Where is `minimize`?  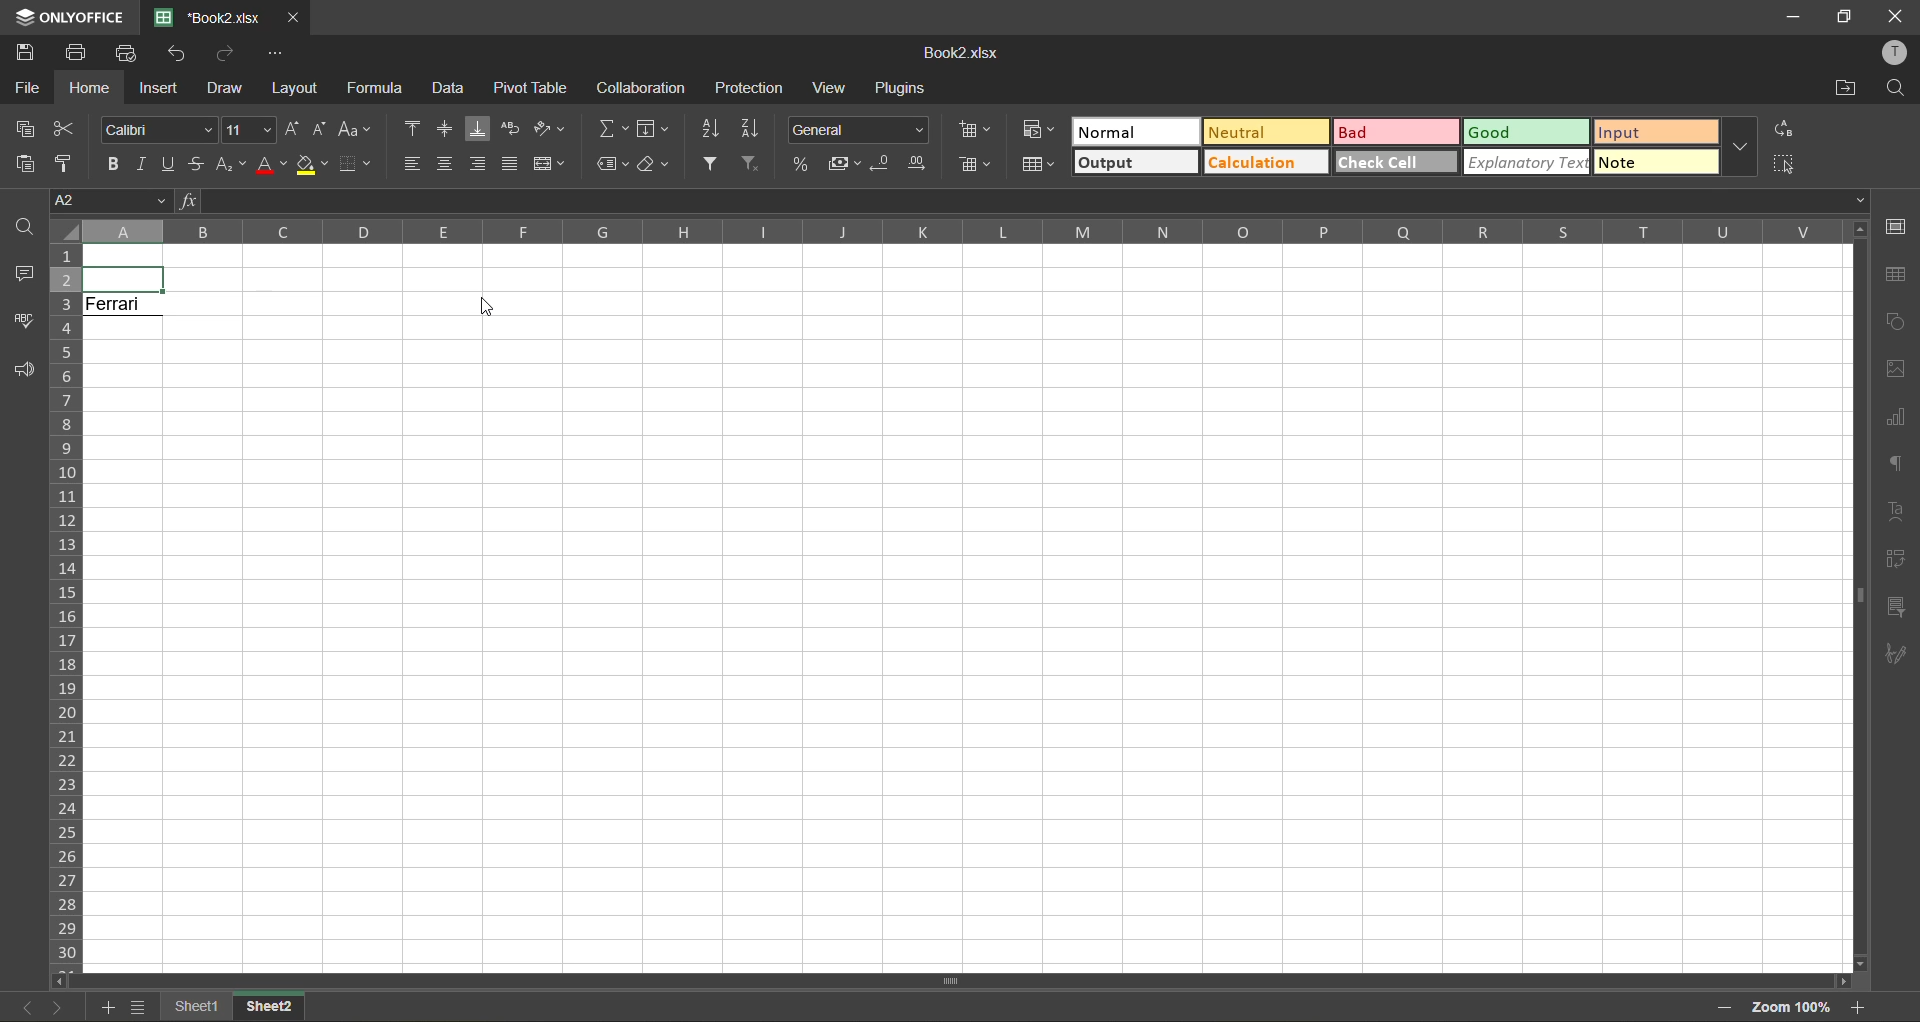 minimize is located at coordinates (1794, 17).